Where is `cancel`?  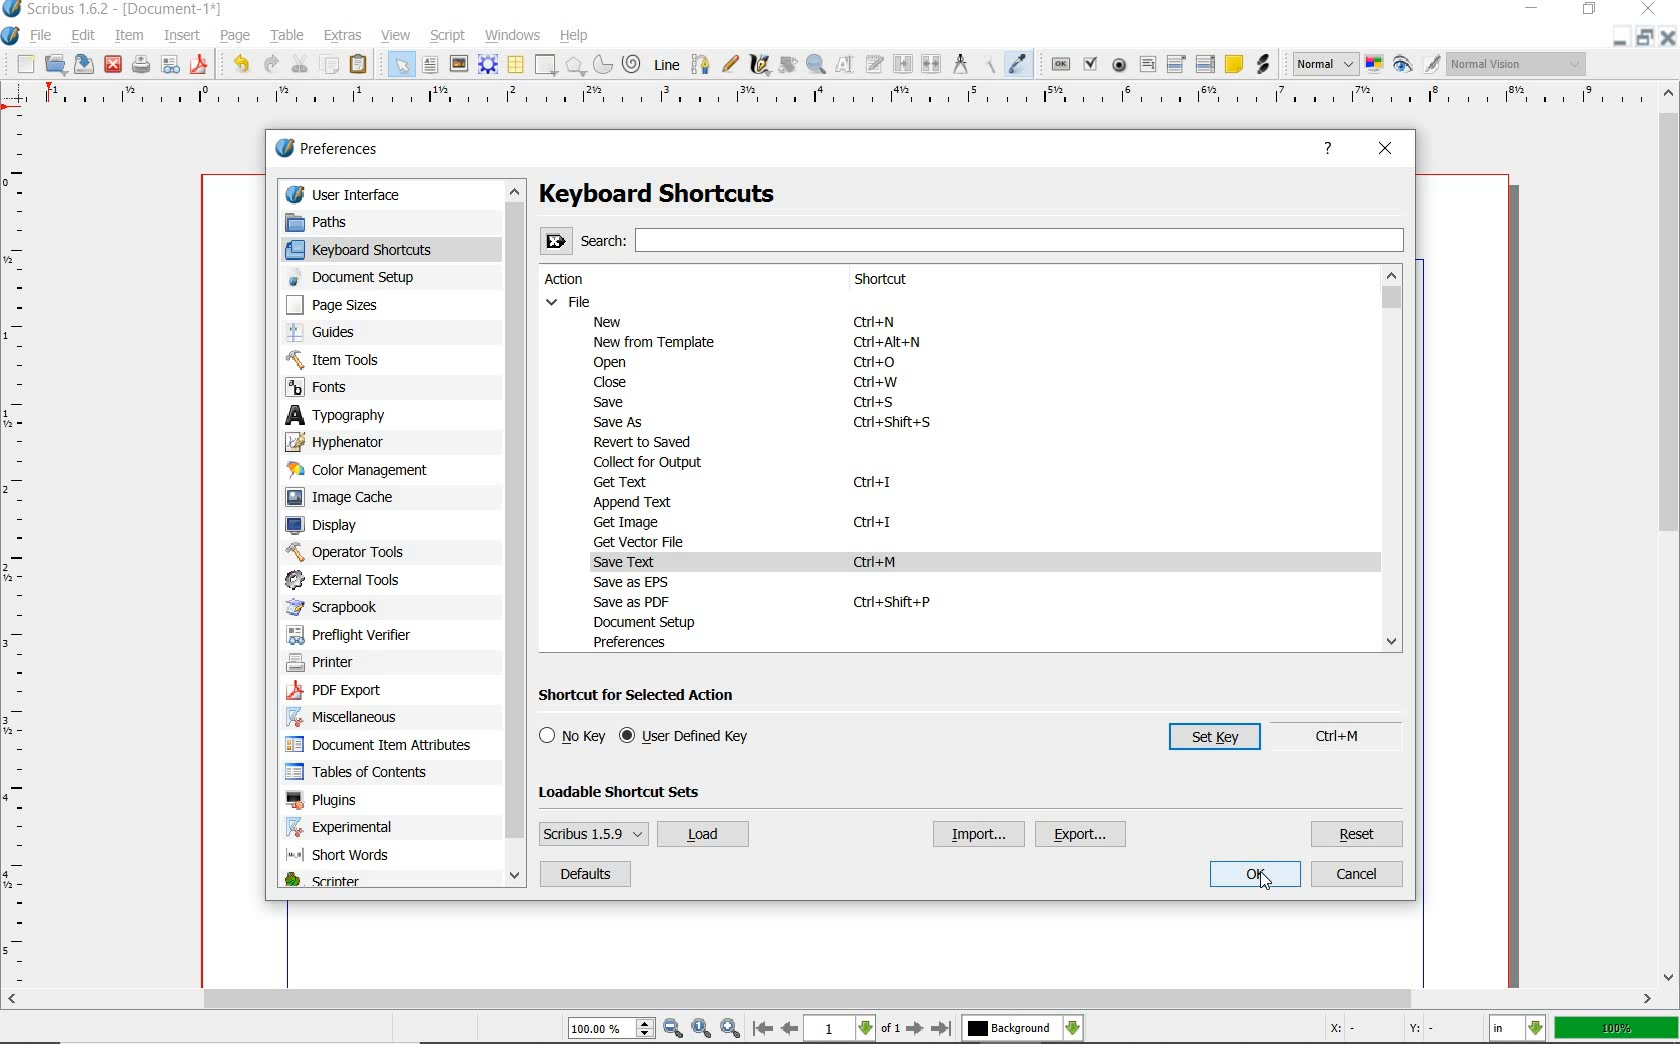 cancel is located at coordinates (1357, 875).